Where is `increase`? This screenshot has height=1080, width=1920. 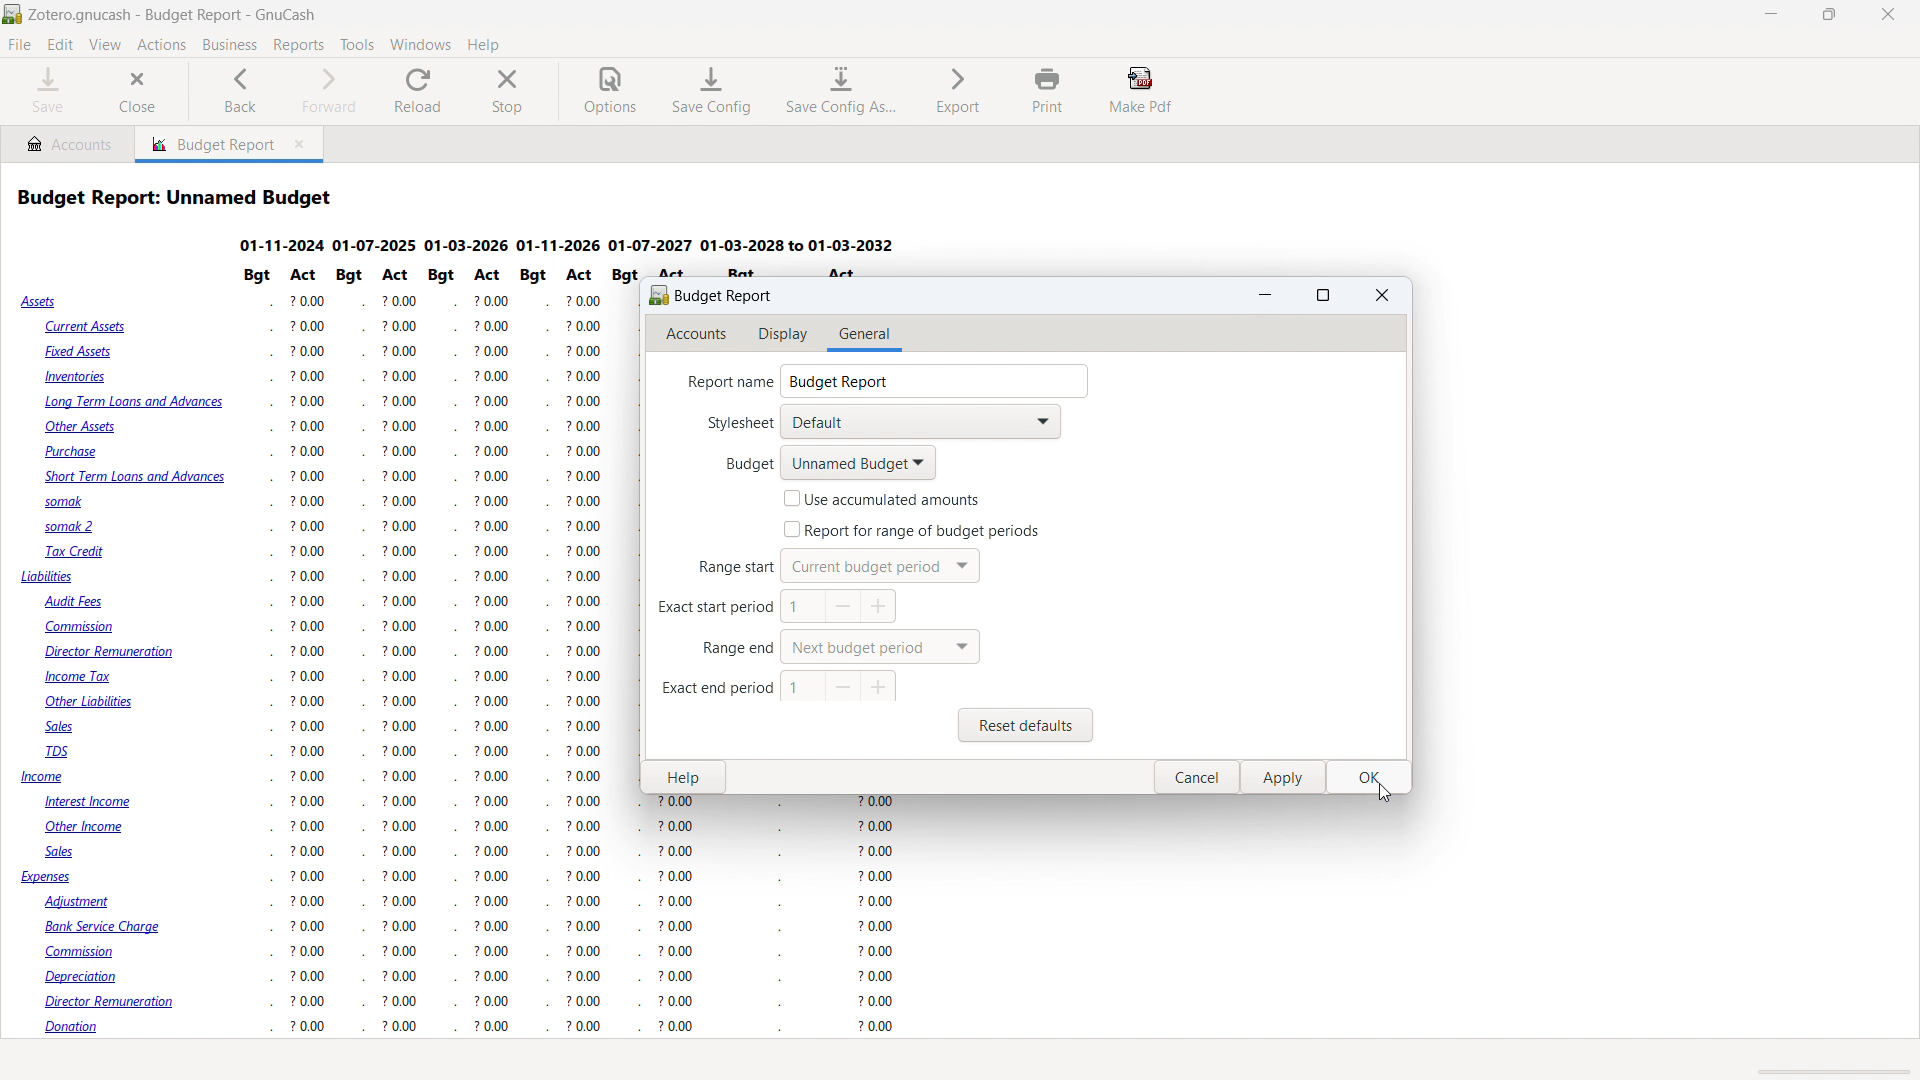 increase is located at coordinates (880, 607).